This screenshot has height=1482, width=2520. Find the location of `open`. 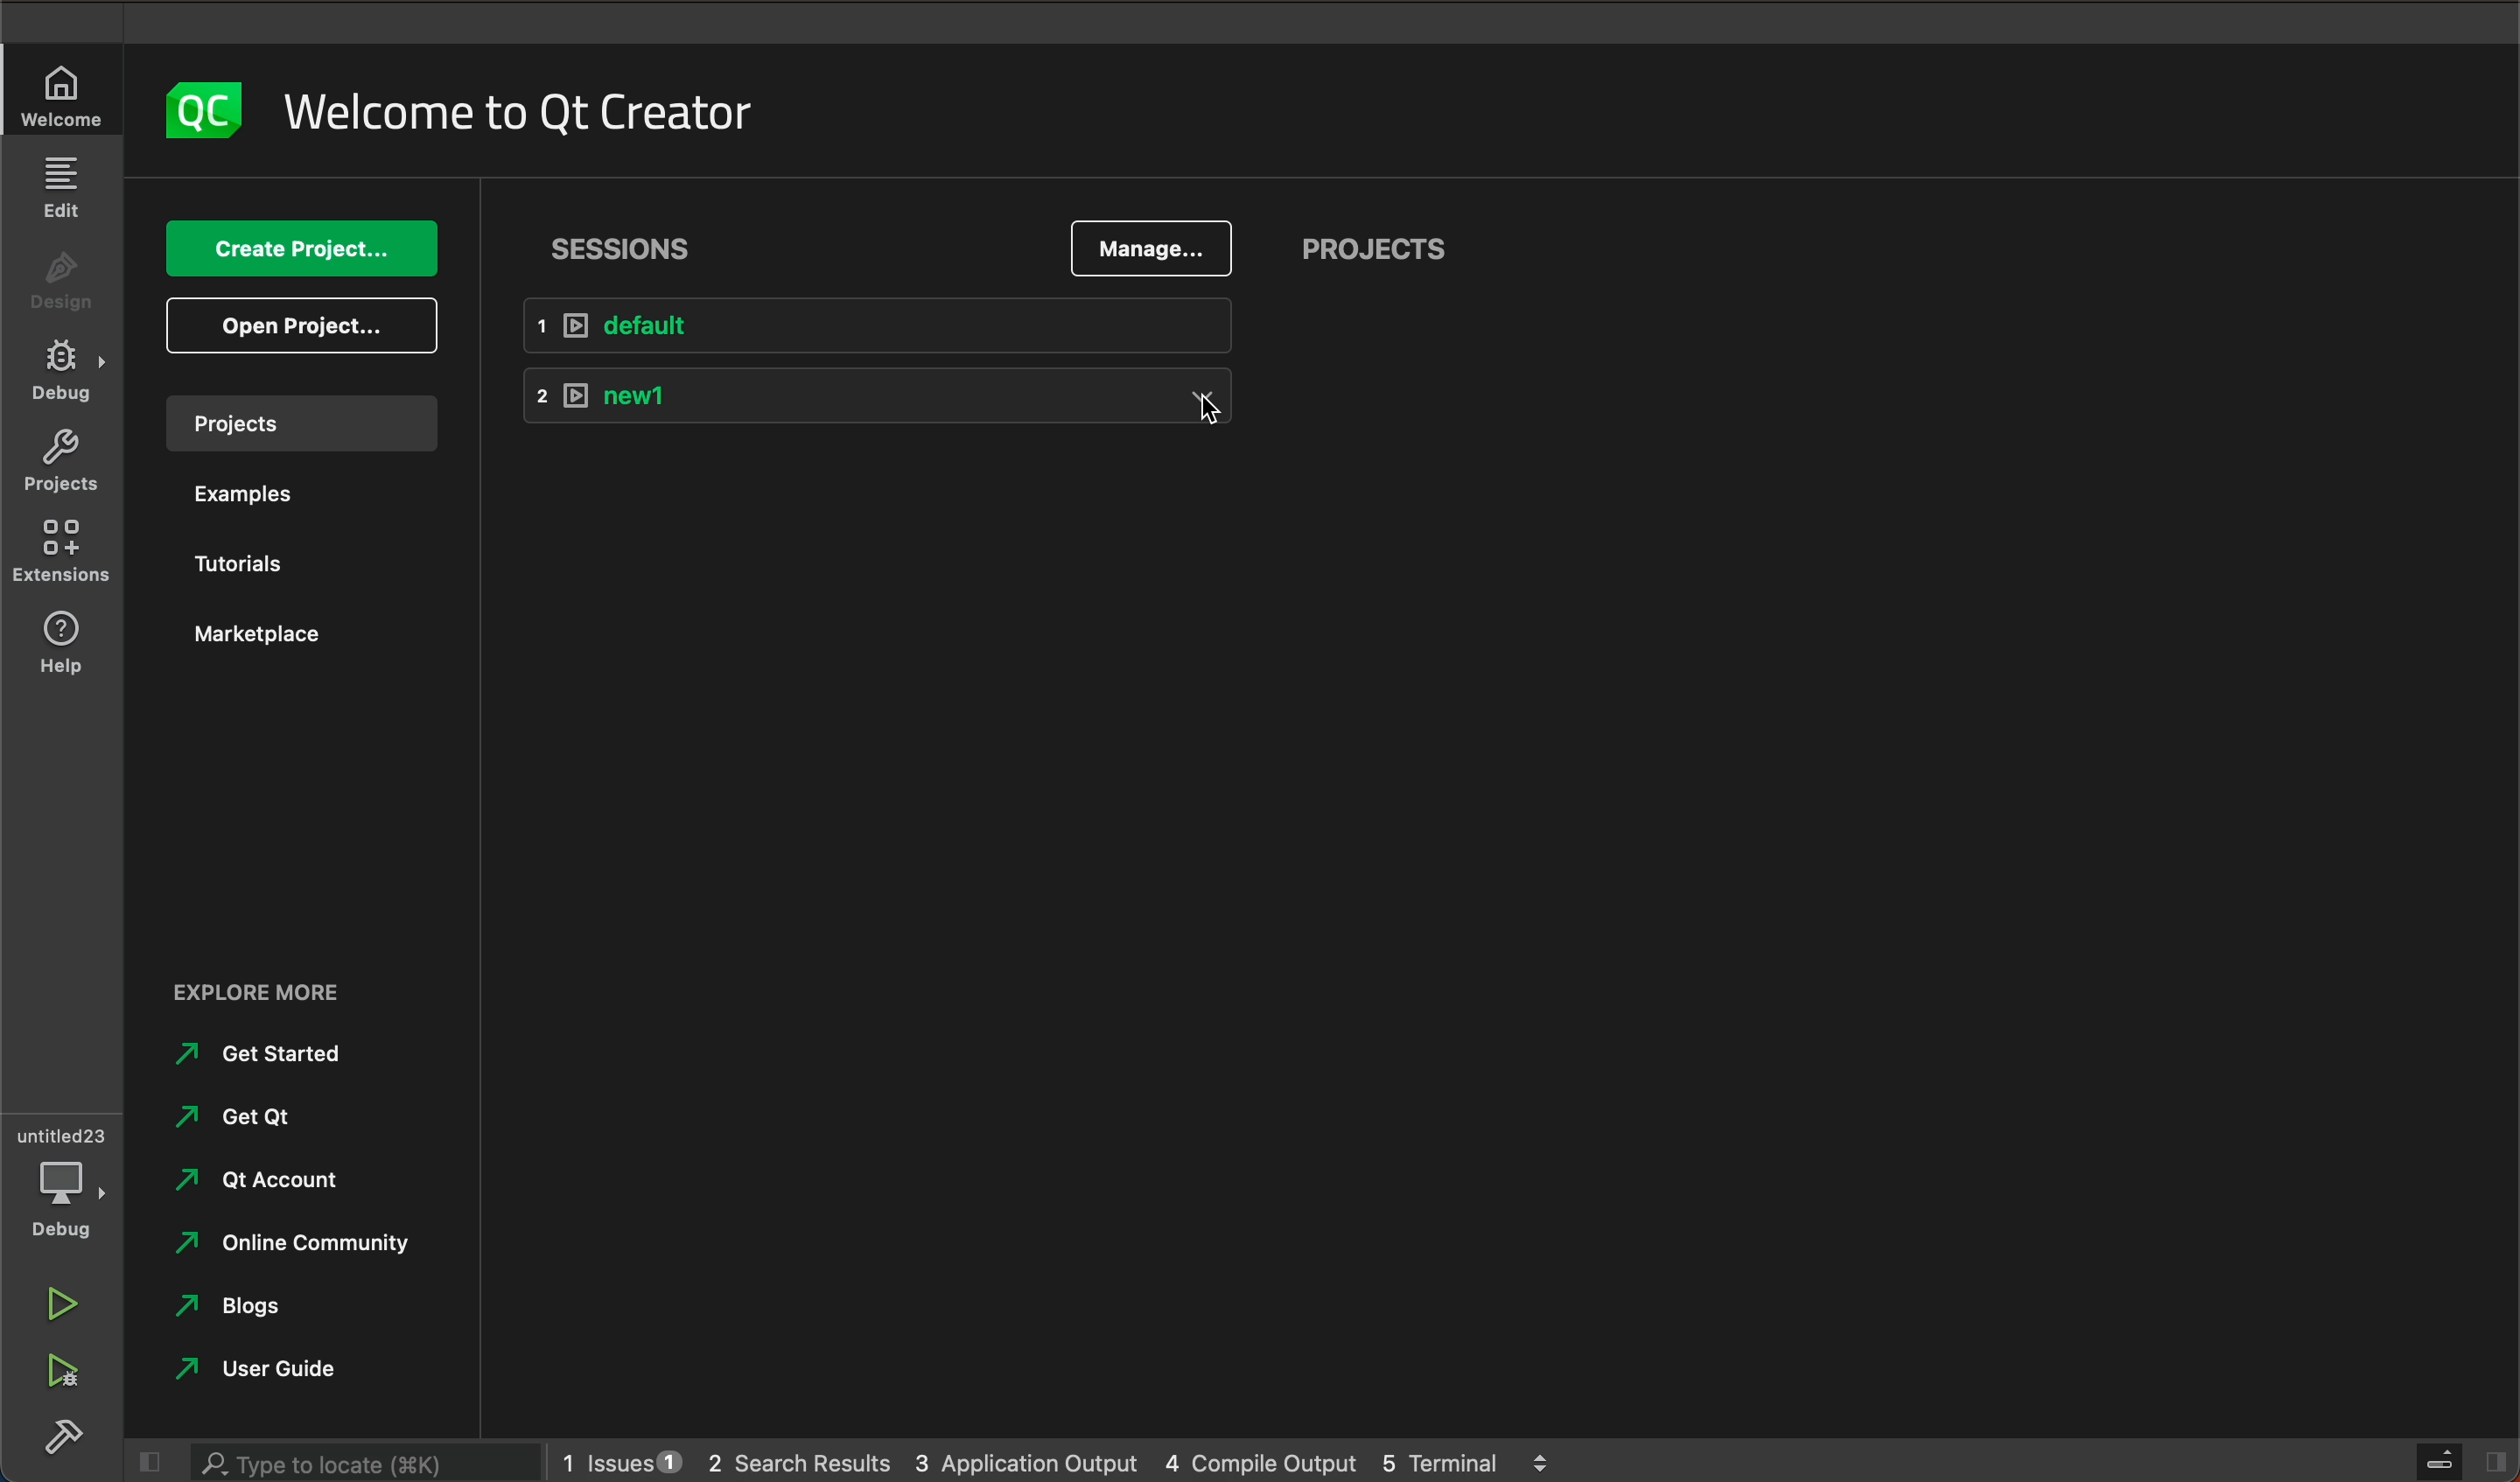

open is located at coordinates (304, 325).